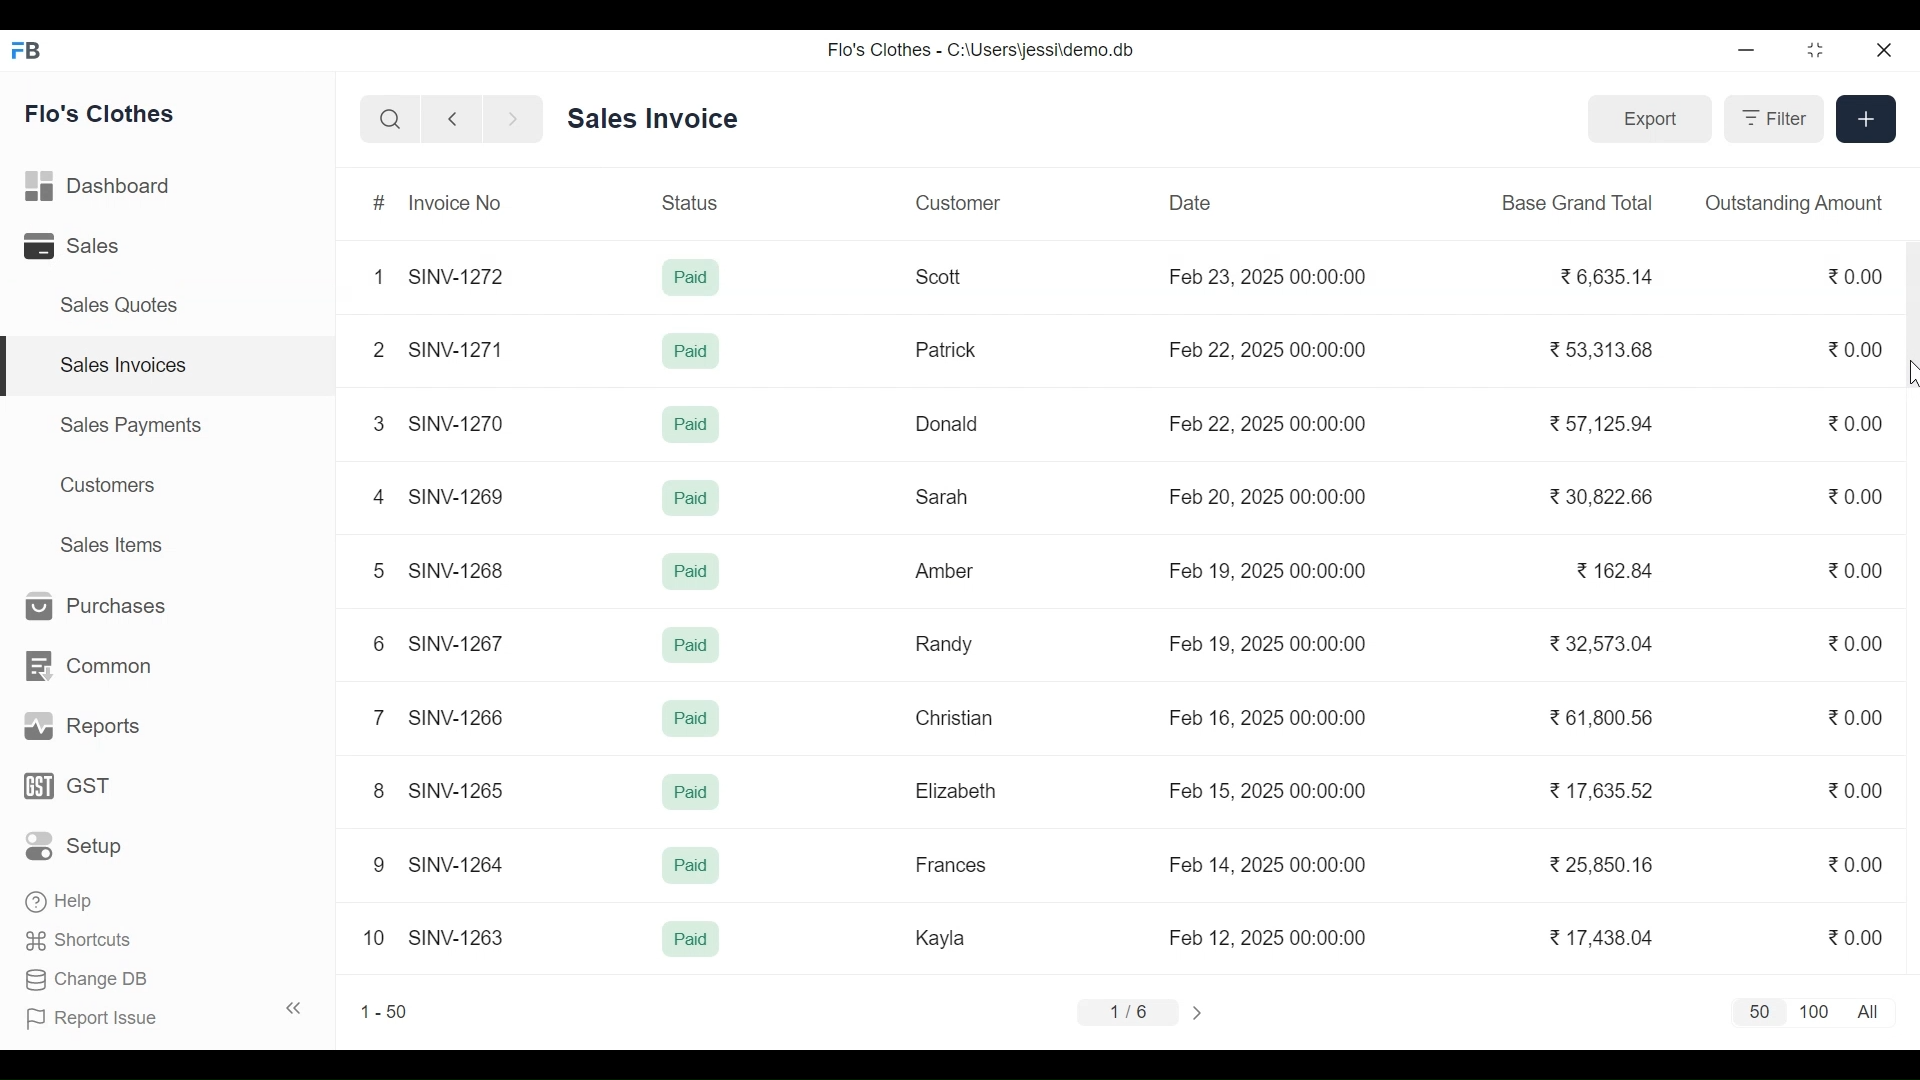 This screenshot has width=1920, height=1080. I want to click on Paid, so click(688, 499).